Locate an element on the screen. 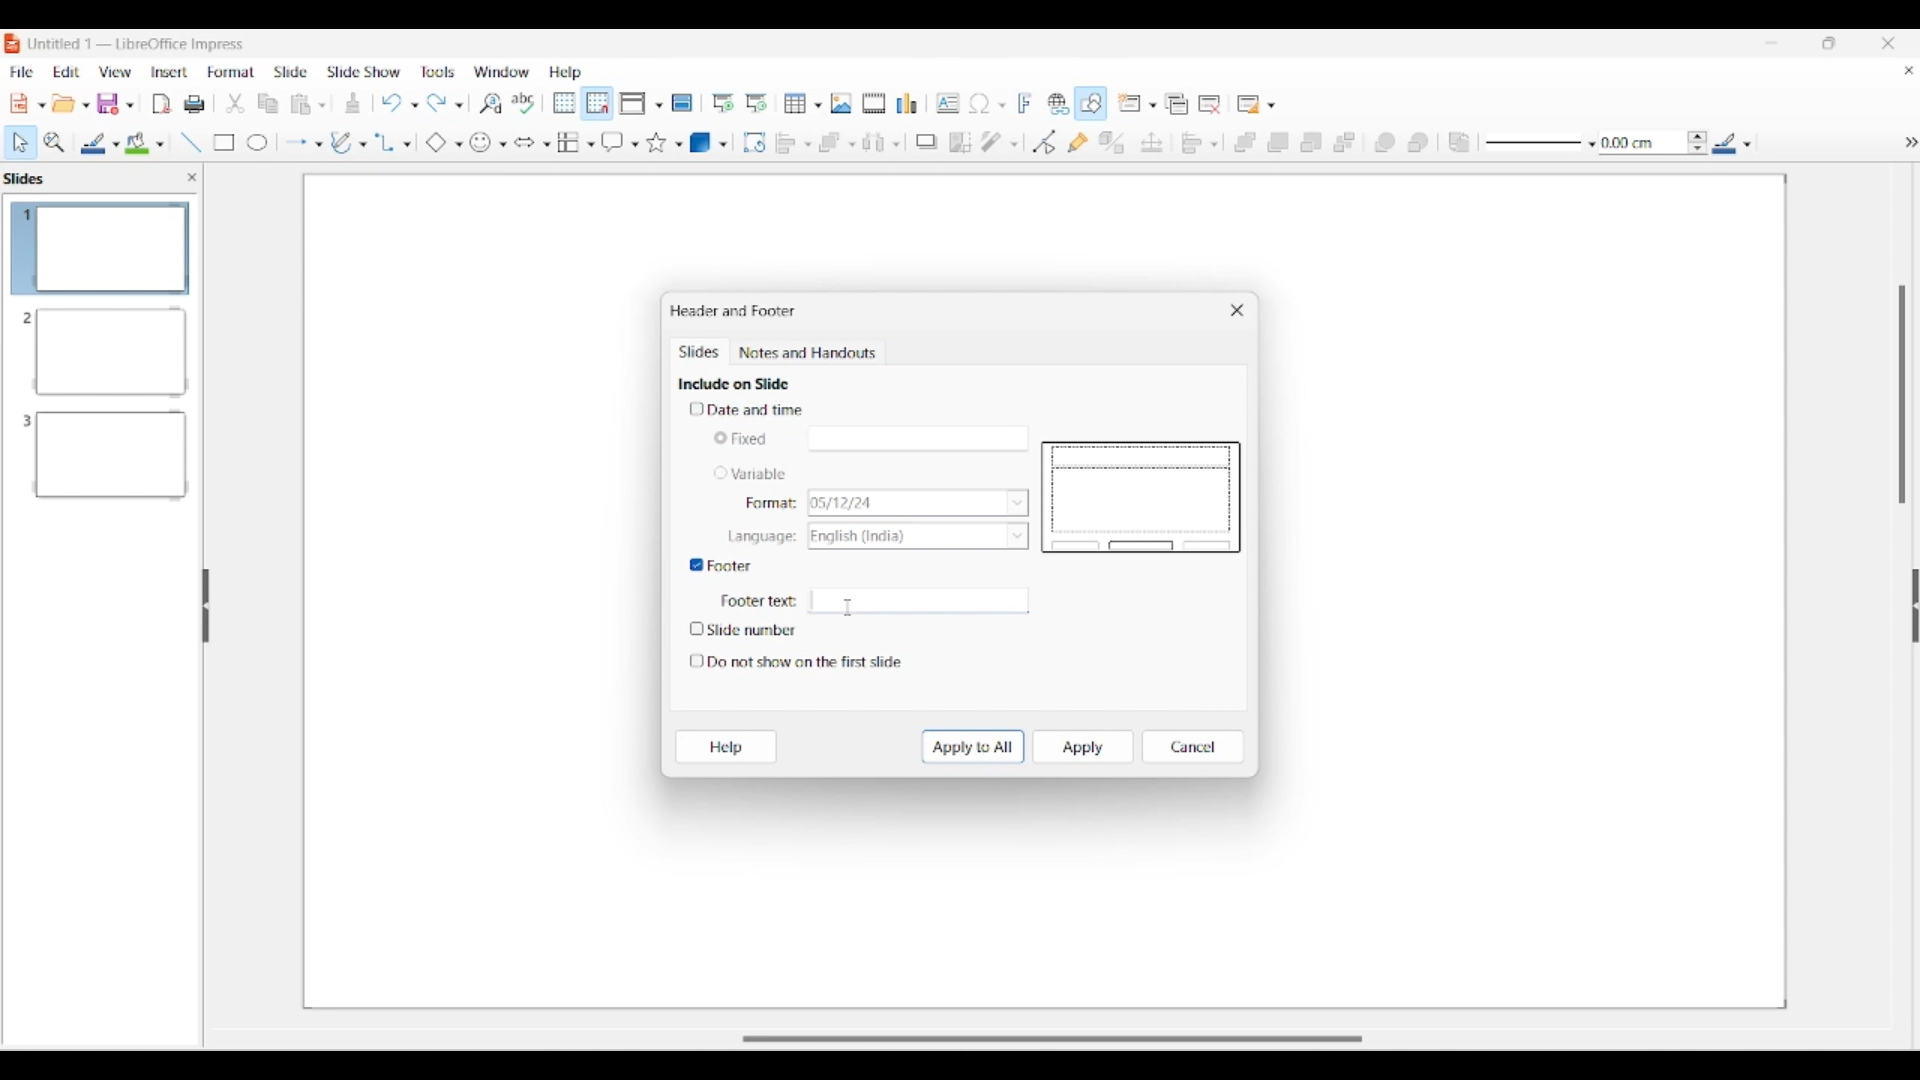 This screenshot has width=1920, height=1080. Slide layout is located at coordinates (1258, 104).